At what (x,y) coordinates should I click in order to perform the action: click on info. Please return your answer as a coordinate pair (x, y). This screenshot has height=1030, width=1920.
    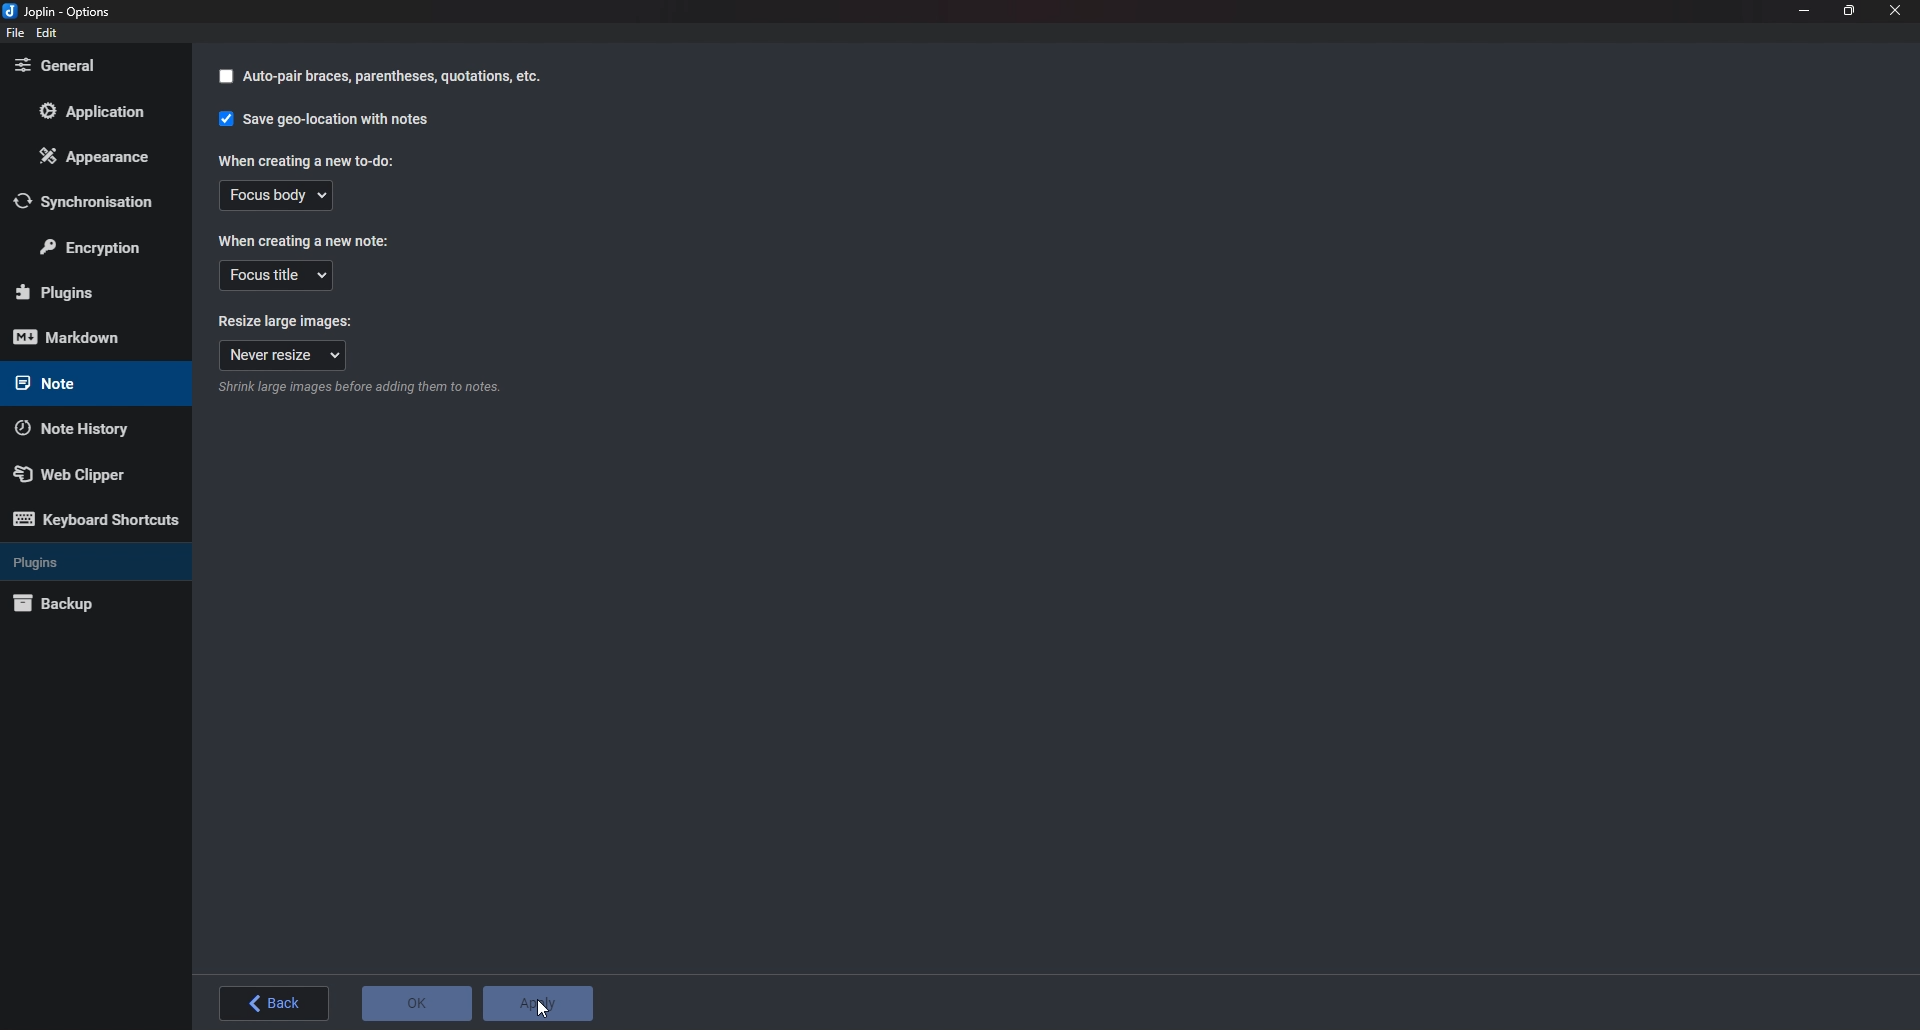
    Looking at the image, I should click on (365, 387).